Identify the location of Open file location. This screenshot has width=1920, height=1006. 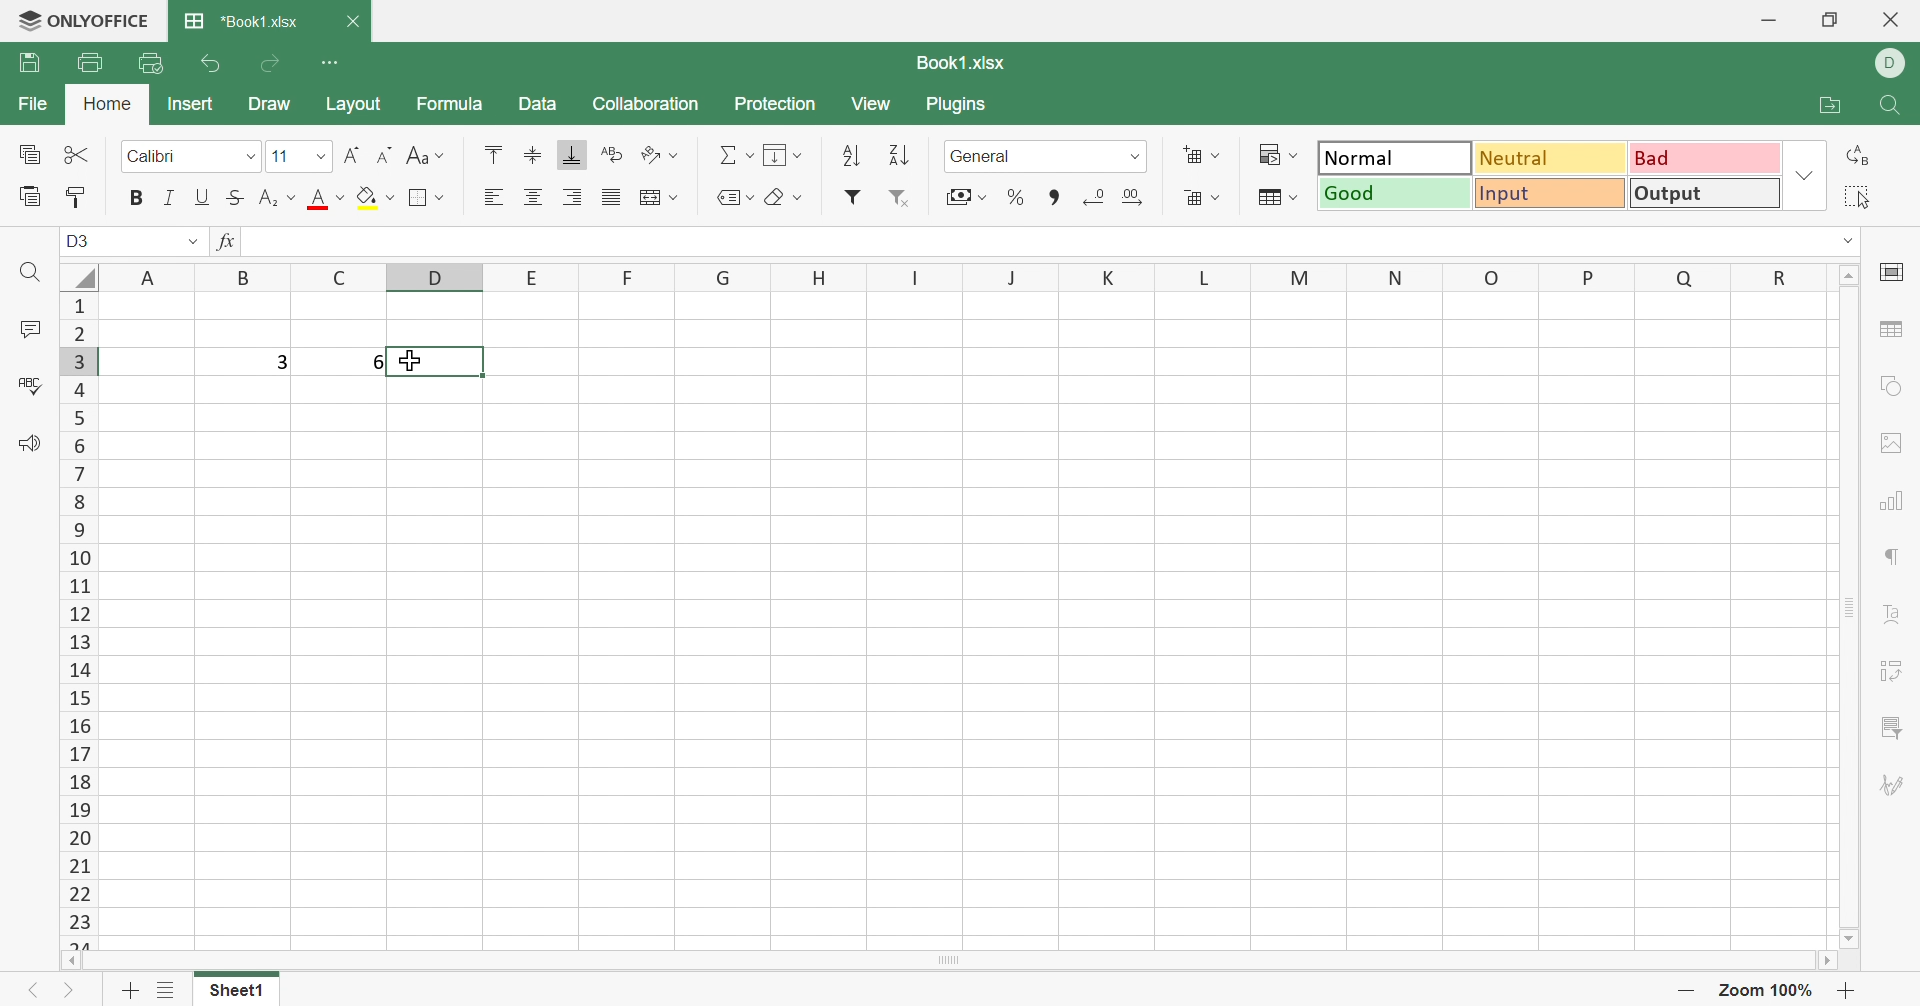
(1833, 106).